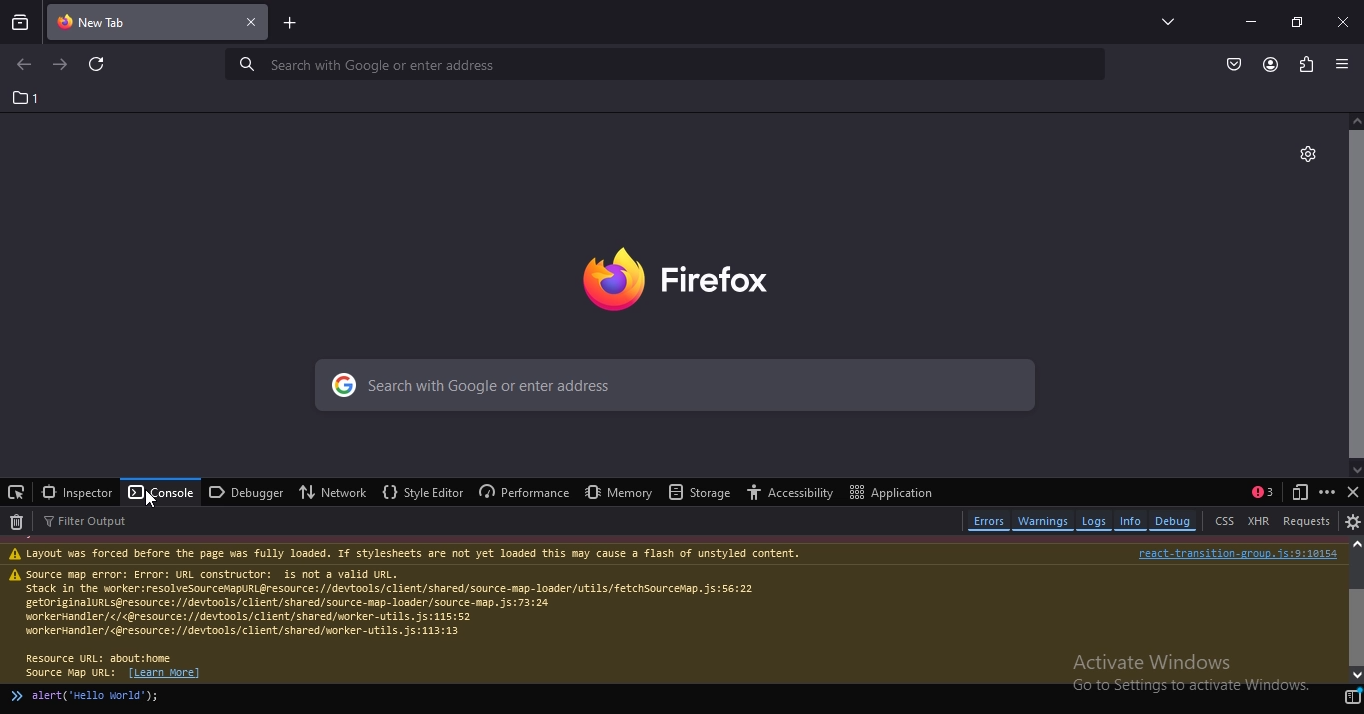 This screenshot has height=714, width=1364. Describe the element at coordinates (1226, 519) in the screenshot. I see `CSS` at that location.